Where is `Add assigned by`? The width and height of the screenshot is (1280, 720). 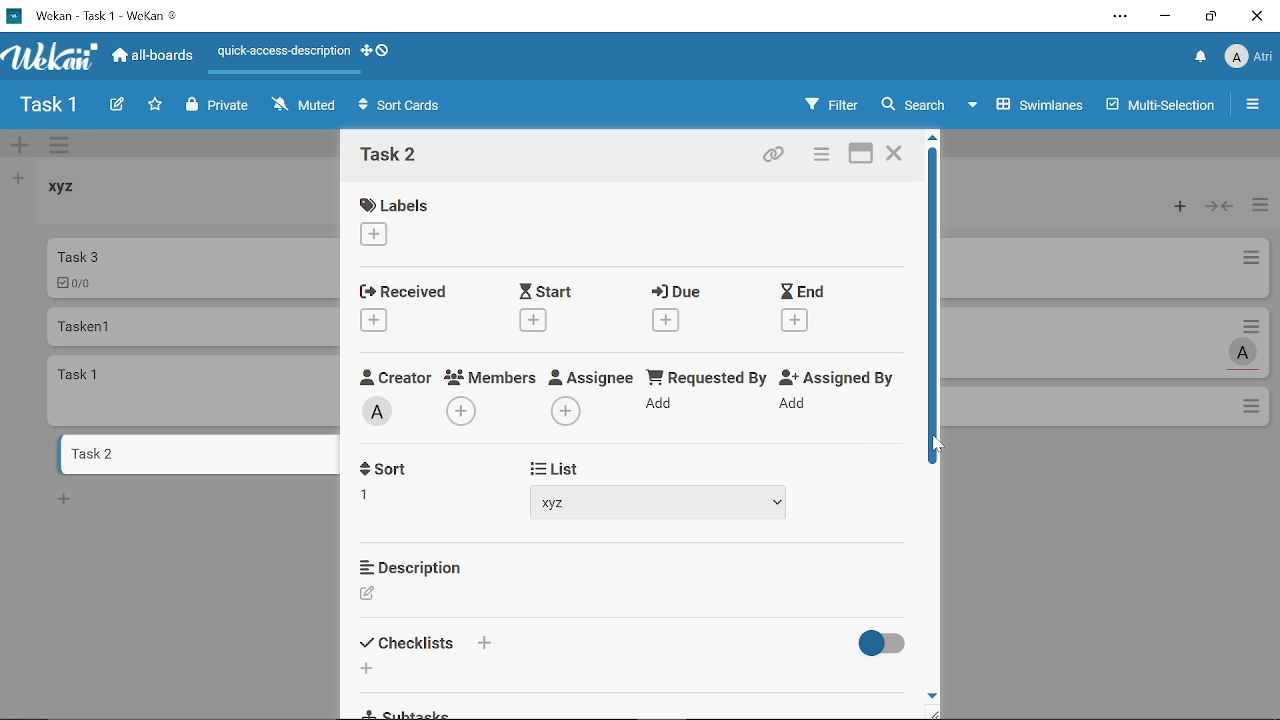
Add assigned by is located at coordinates (804, 405).